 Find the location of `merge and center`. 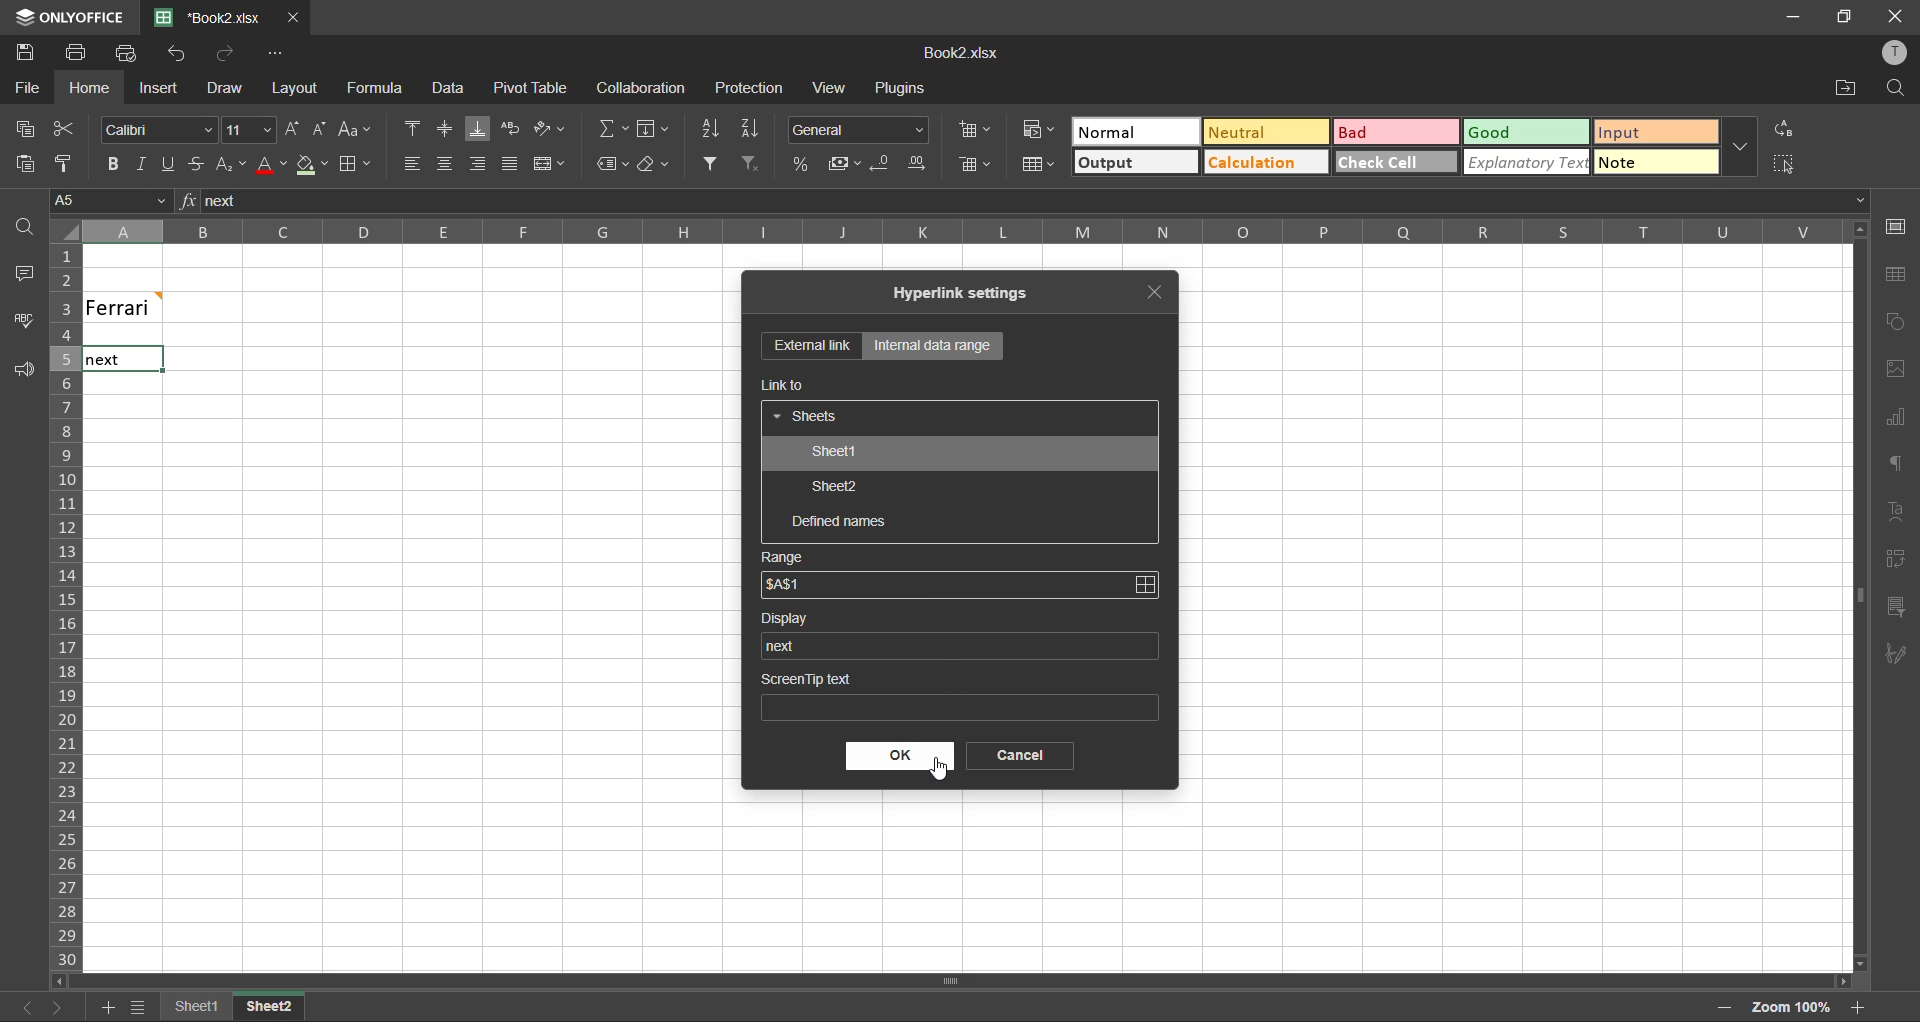

merge and center is located at coordinates (549, 164).